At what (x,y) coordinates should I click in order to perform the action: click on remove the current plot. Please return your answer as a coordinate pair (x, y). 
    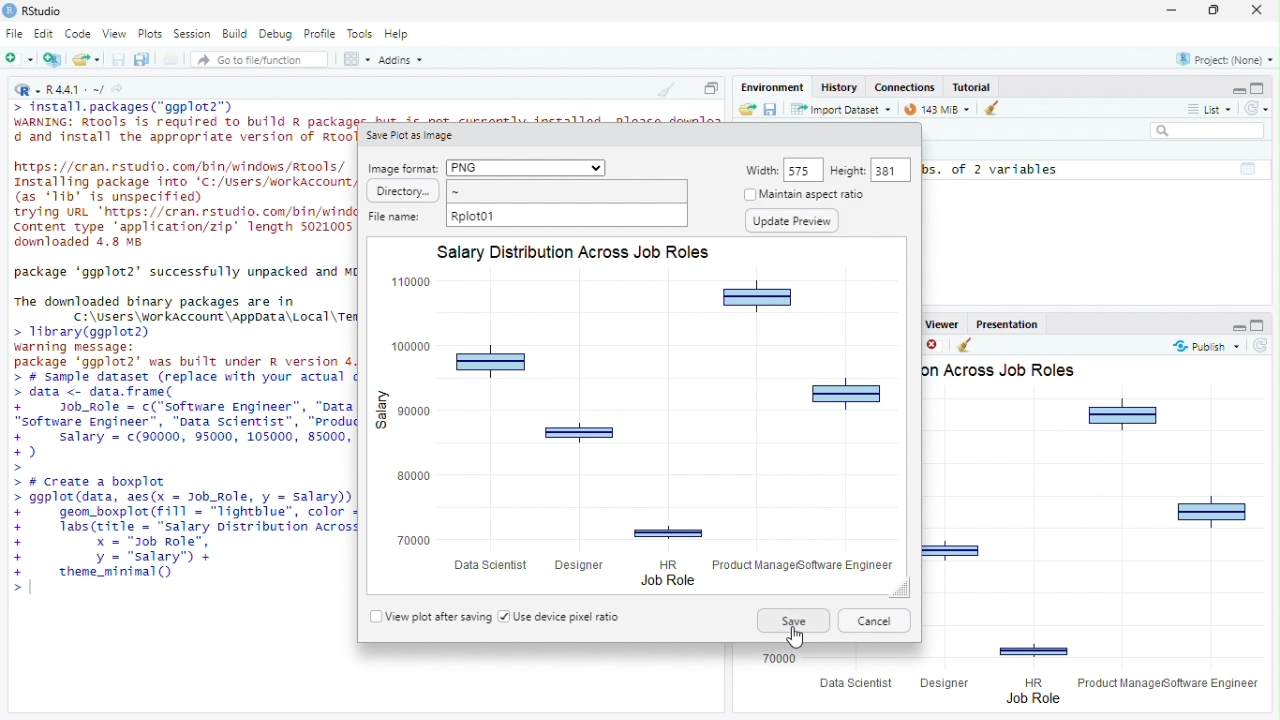
    Looking at the image, I should click on (937, 345).